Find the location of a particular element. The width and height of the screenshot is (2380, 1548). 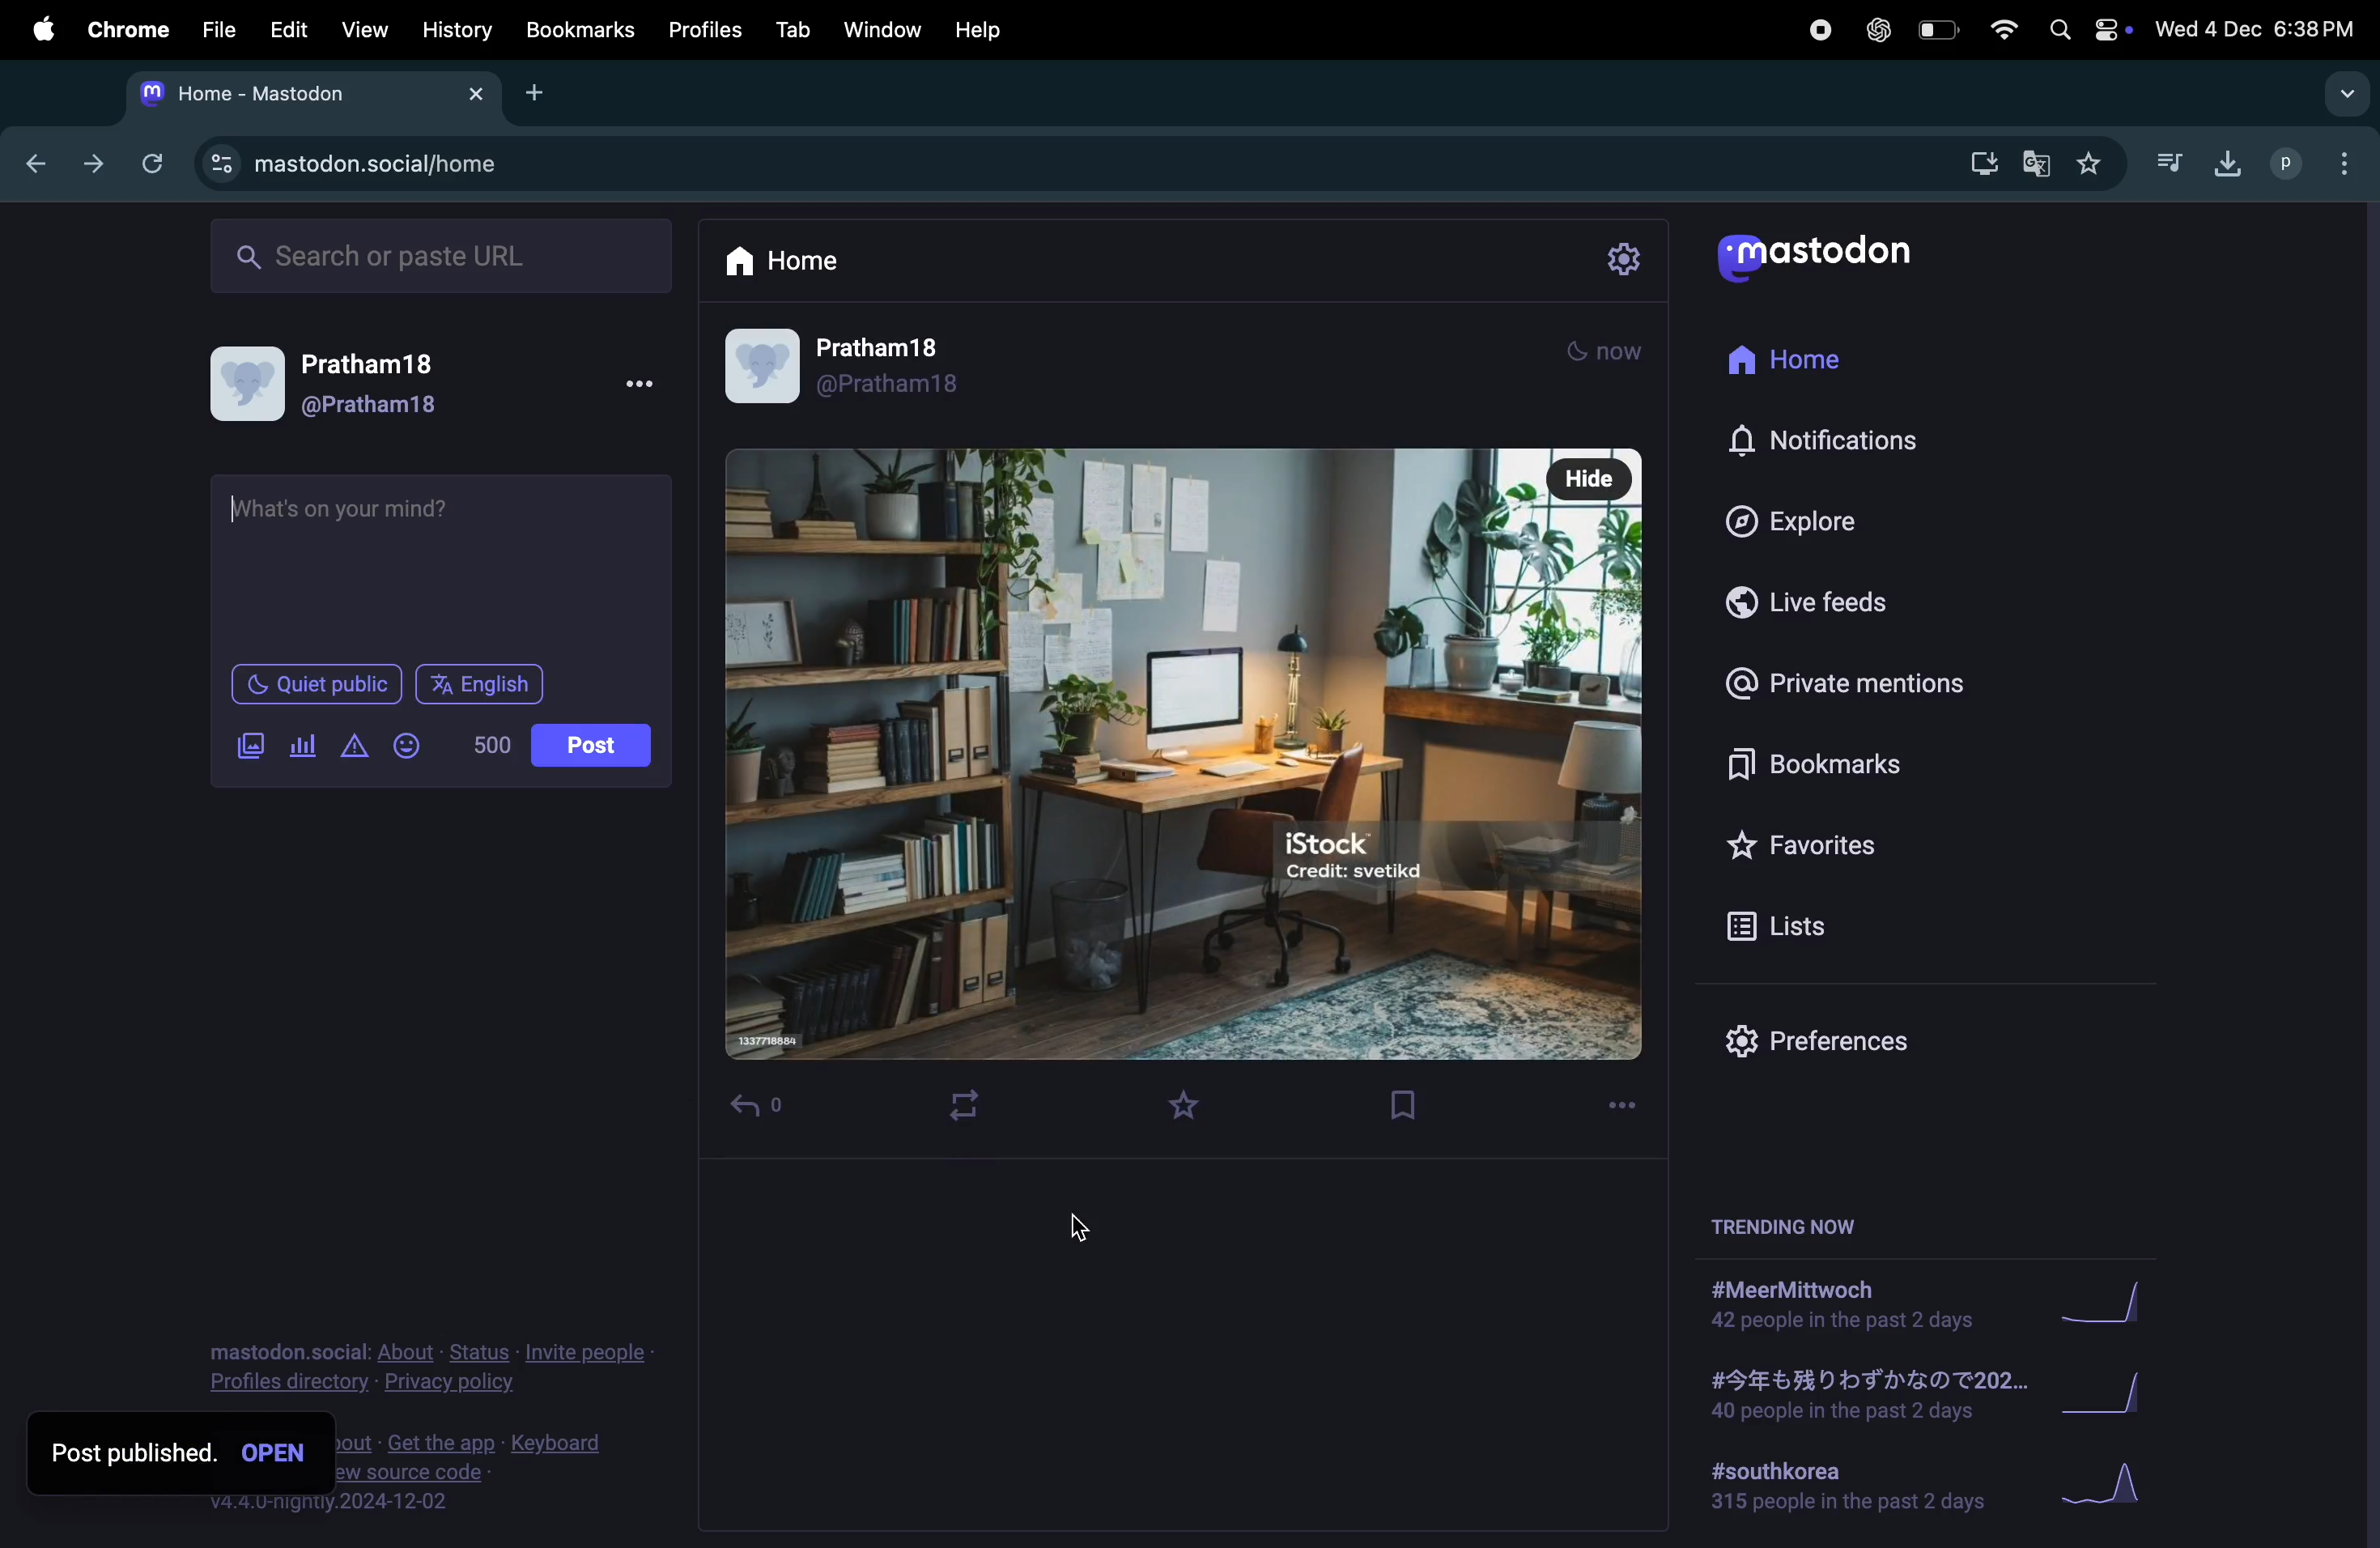

music is located at coordinates (2171, 165).